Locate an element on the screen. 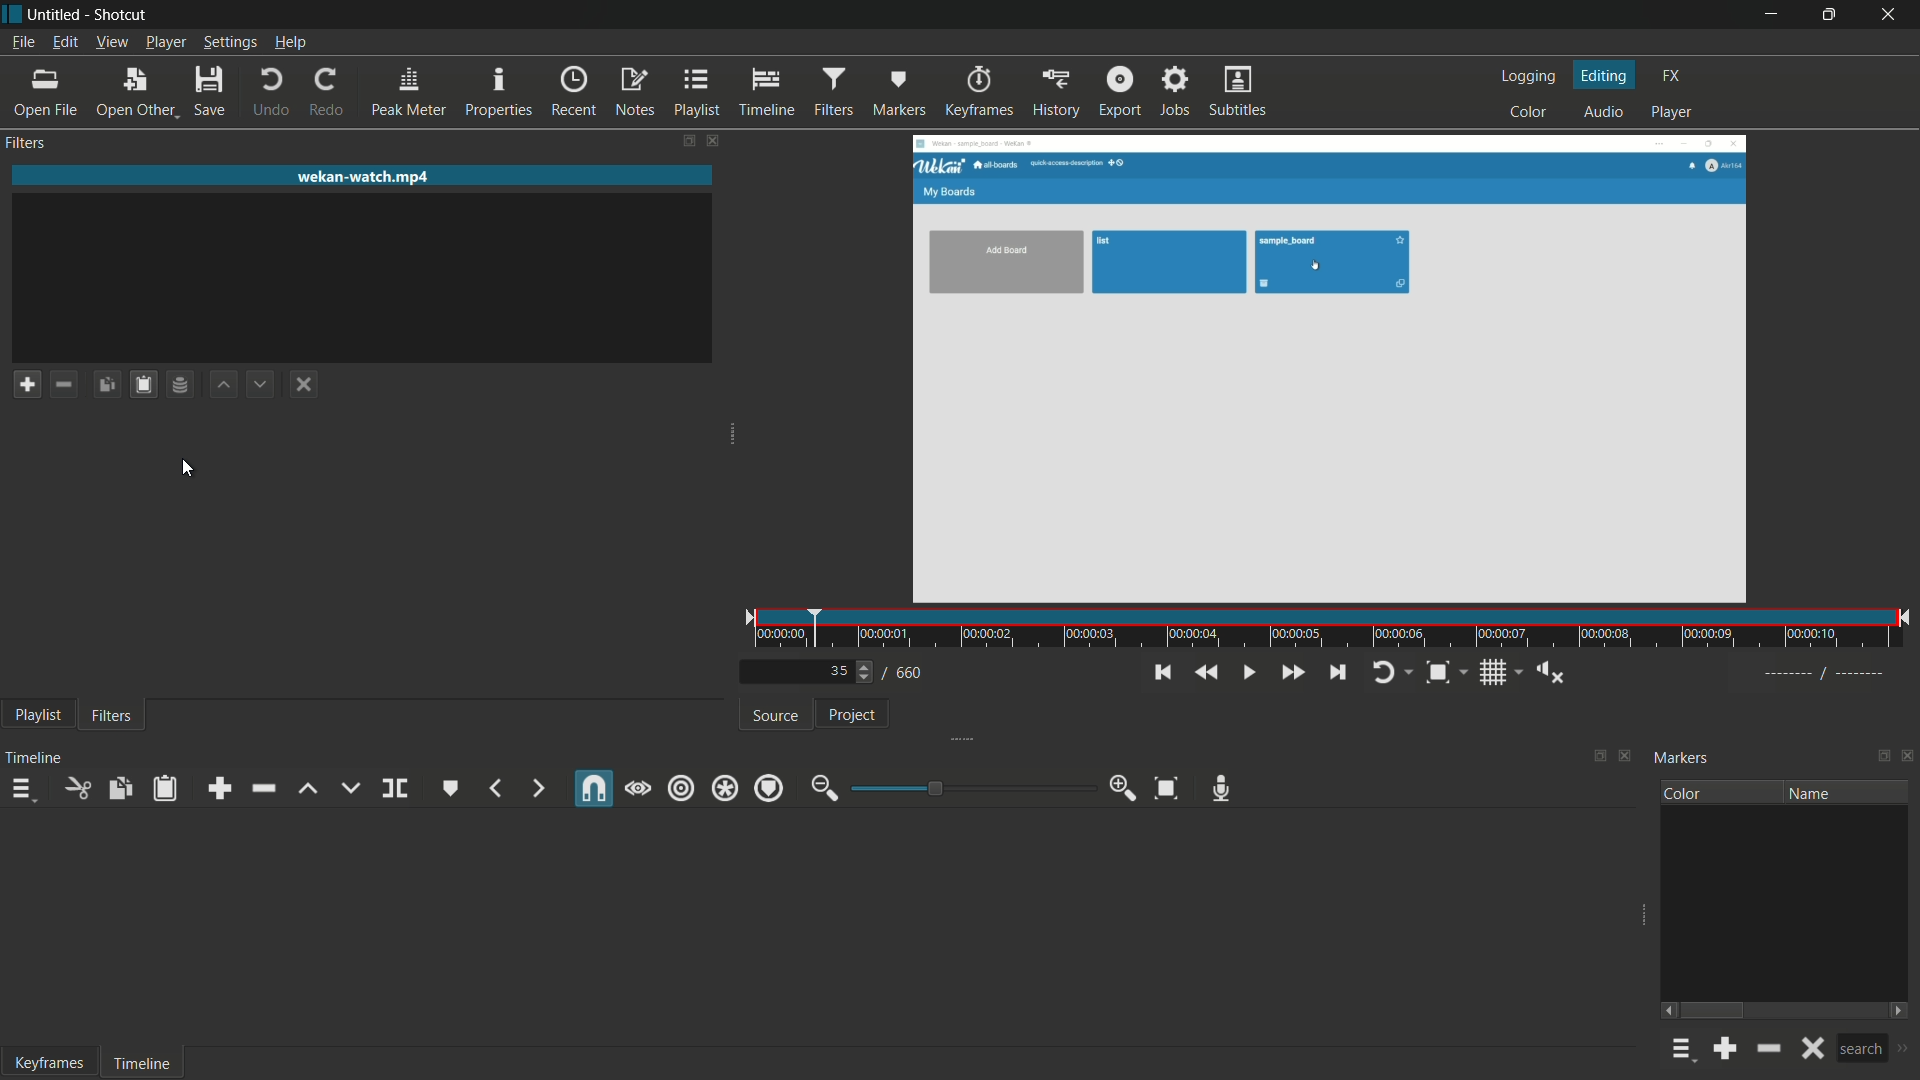 This screenshot has height=1080, width=1920. timeline is located at coordinates (37, 758).